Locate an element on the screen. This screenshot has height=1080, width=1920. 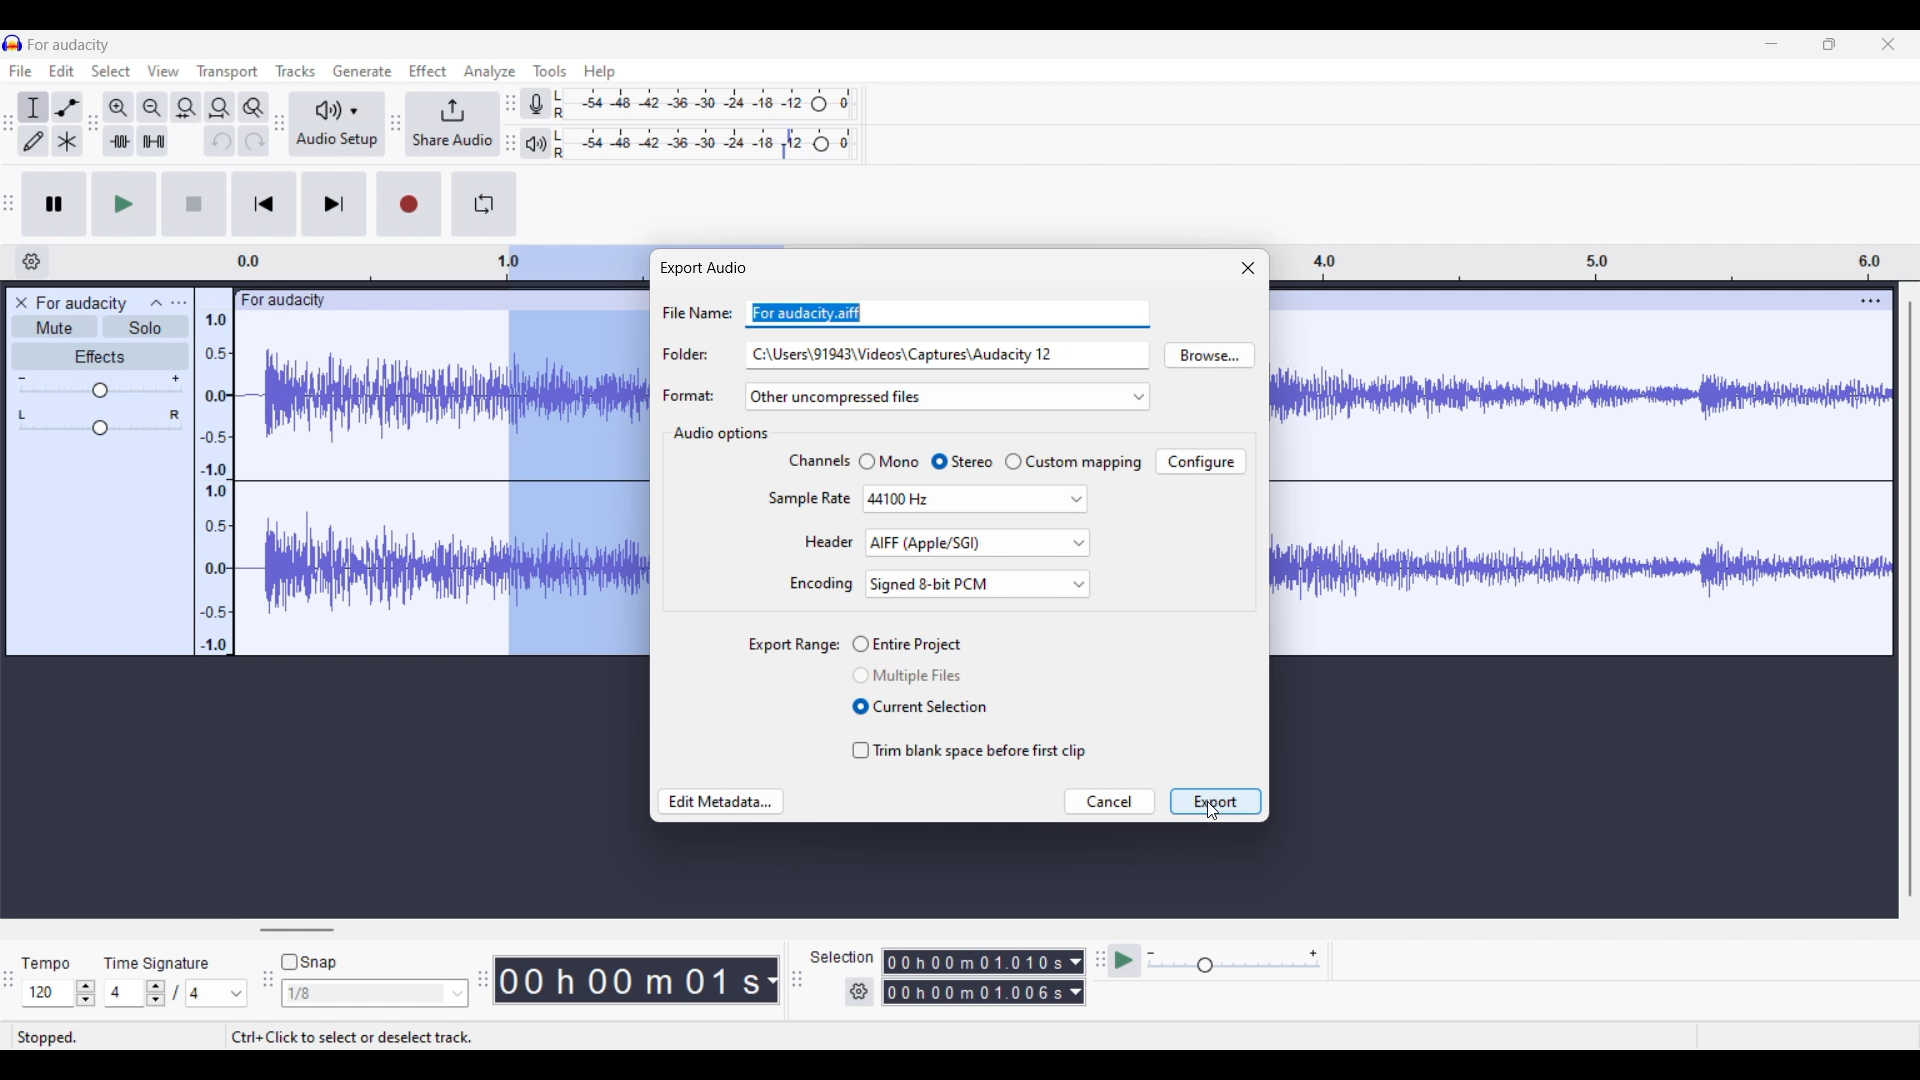
0 0 h 0 0 m 0 0 0 0 0 s     0 0 h 02 m 1 3 0 6 8 s is located at coordinates (974, 977).